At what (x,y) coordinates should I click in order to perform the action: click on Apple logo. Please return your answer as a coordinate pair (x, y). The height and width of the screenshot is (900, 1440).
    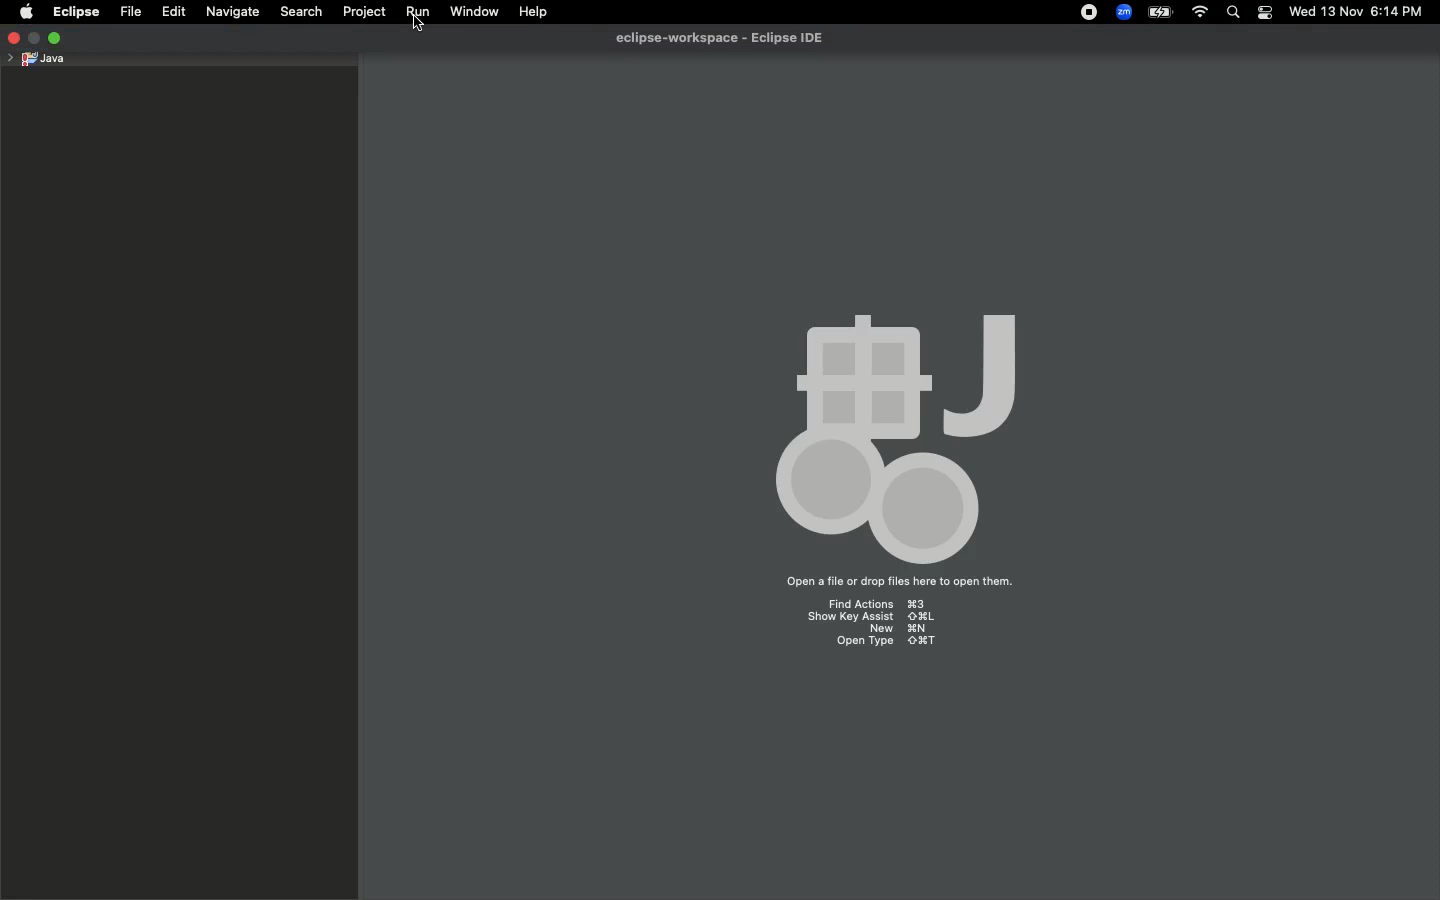
    Looking at the image, I should click on (24, 12).